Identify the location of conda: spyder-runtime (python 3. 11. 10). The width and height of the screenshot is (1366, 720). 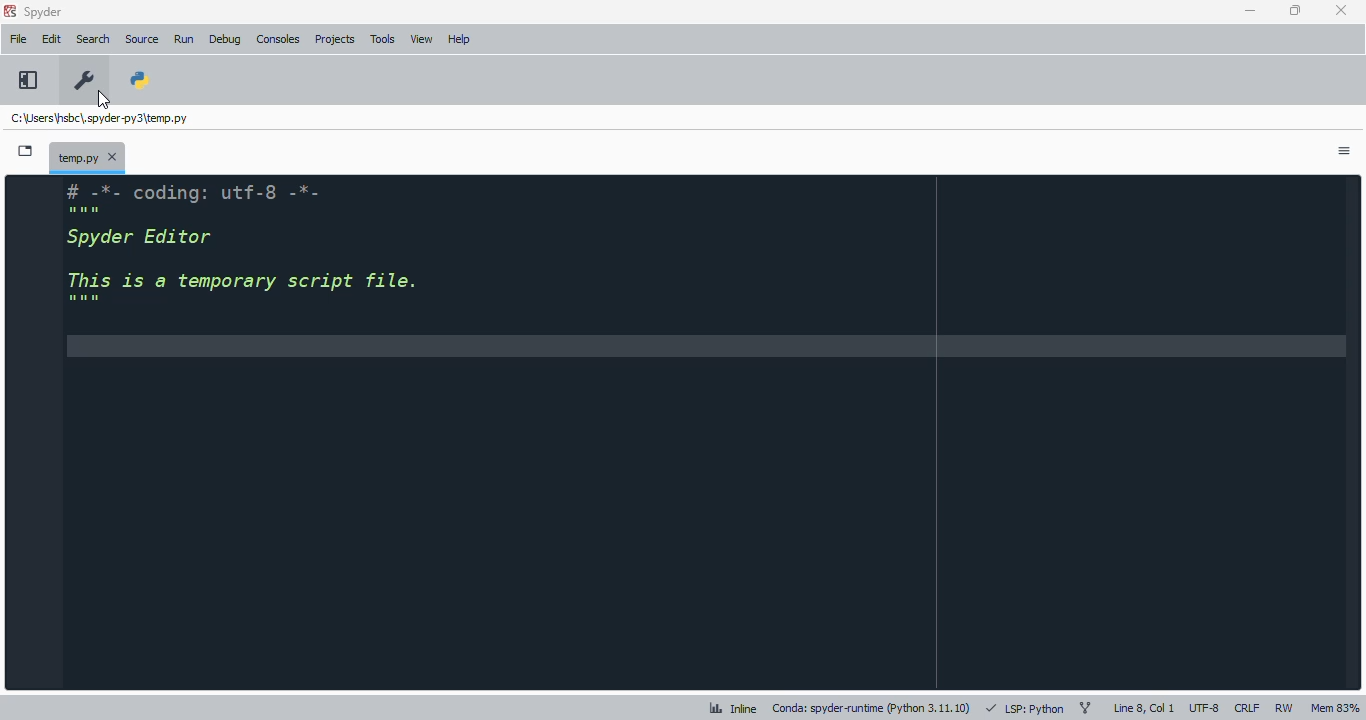
(873, 707).